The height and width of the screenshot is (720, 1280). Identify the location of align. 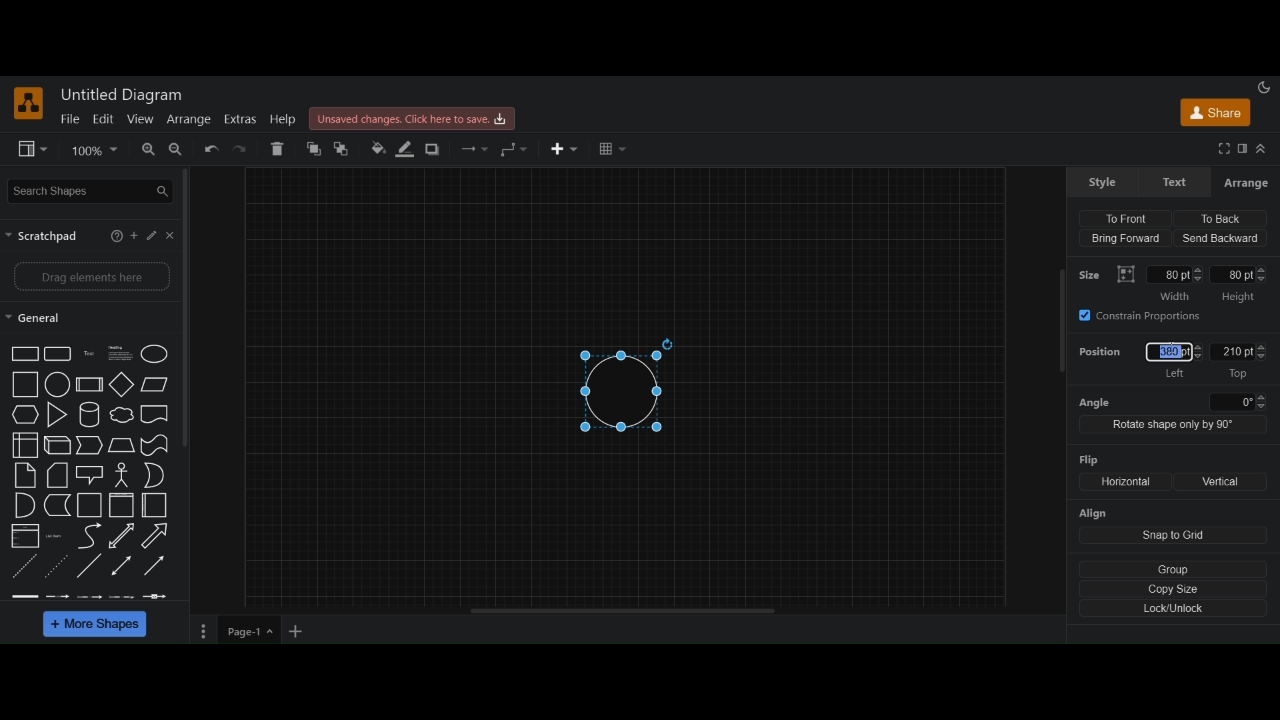
(1095, 514).